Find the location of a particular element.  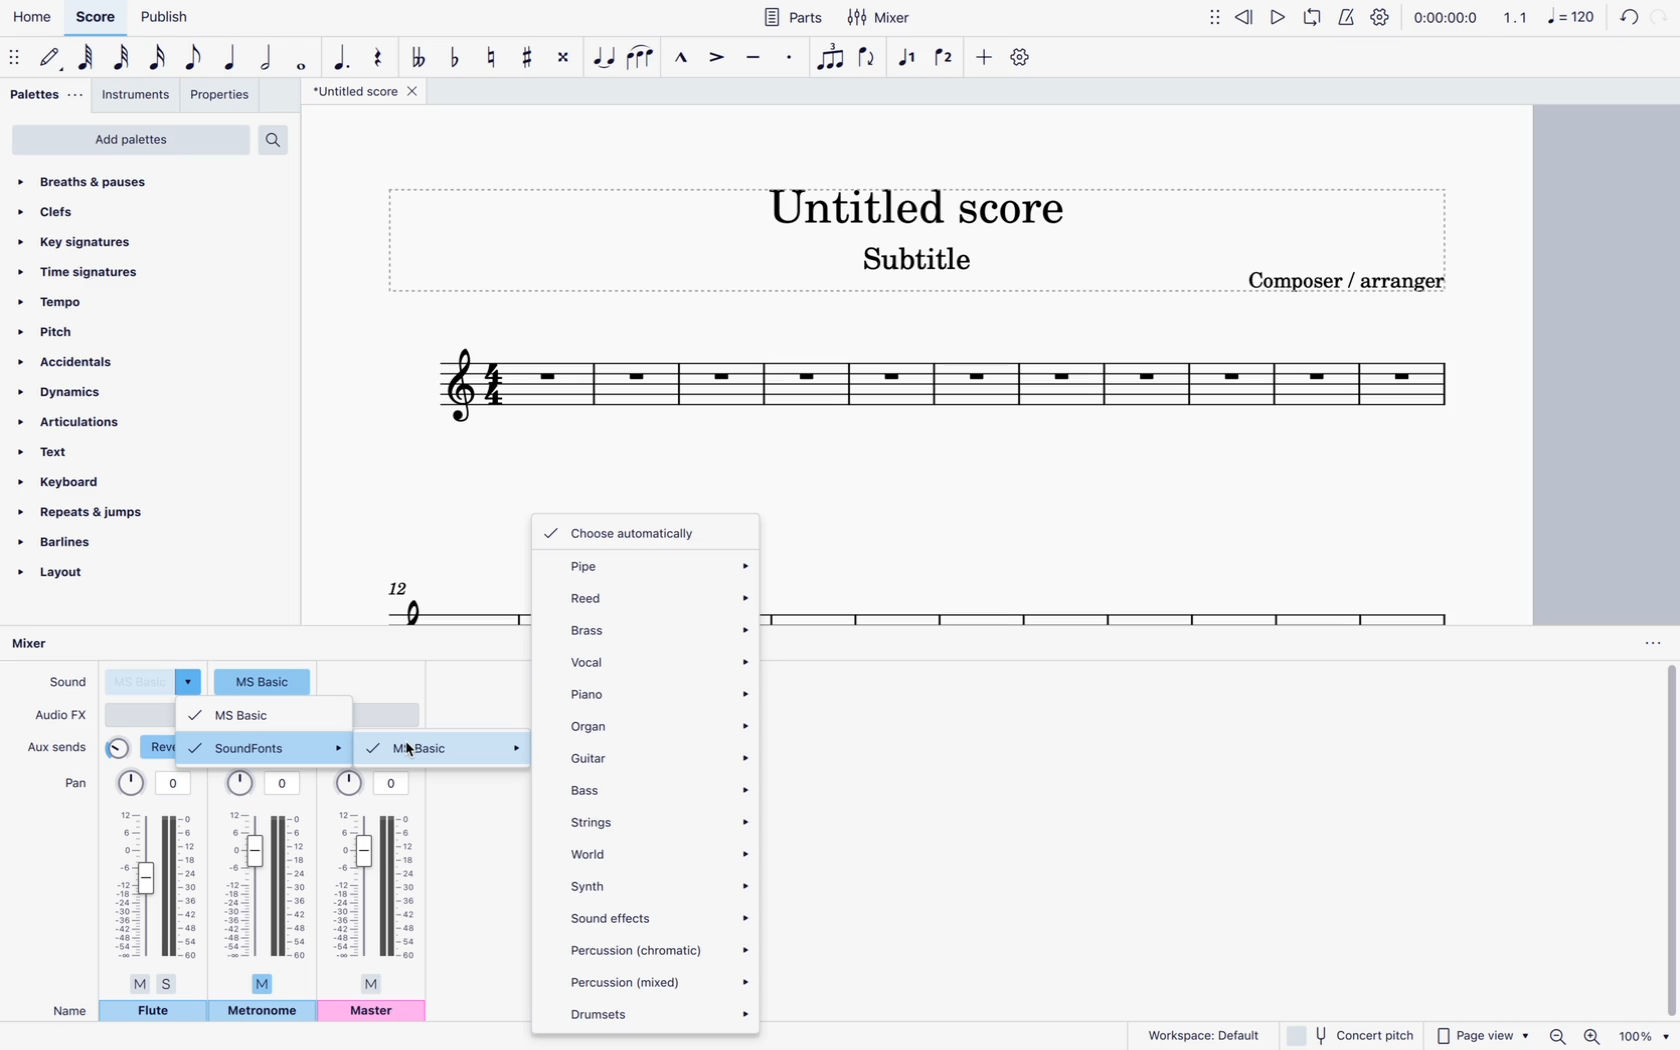

ms basic is located at coordinates (447, 749).